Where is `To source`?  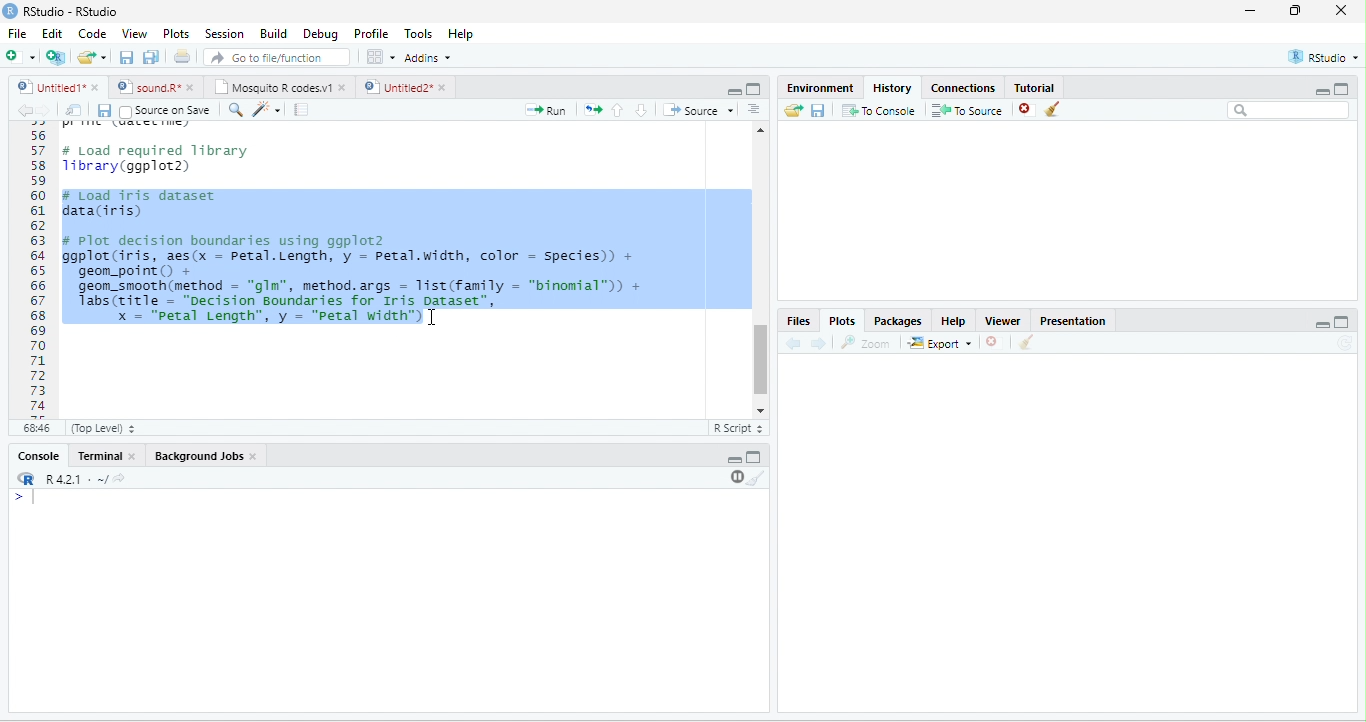
To source is located at coordinates (965, 111).